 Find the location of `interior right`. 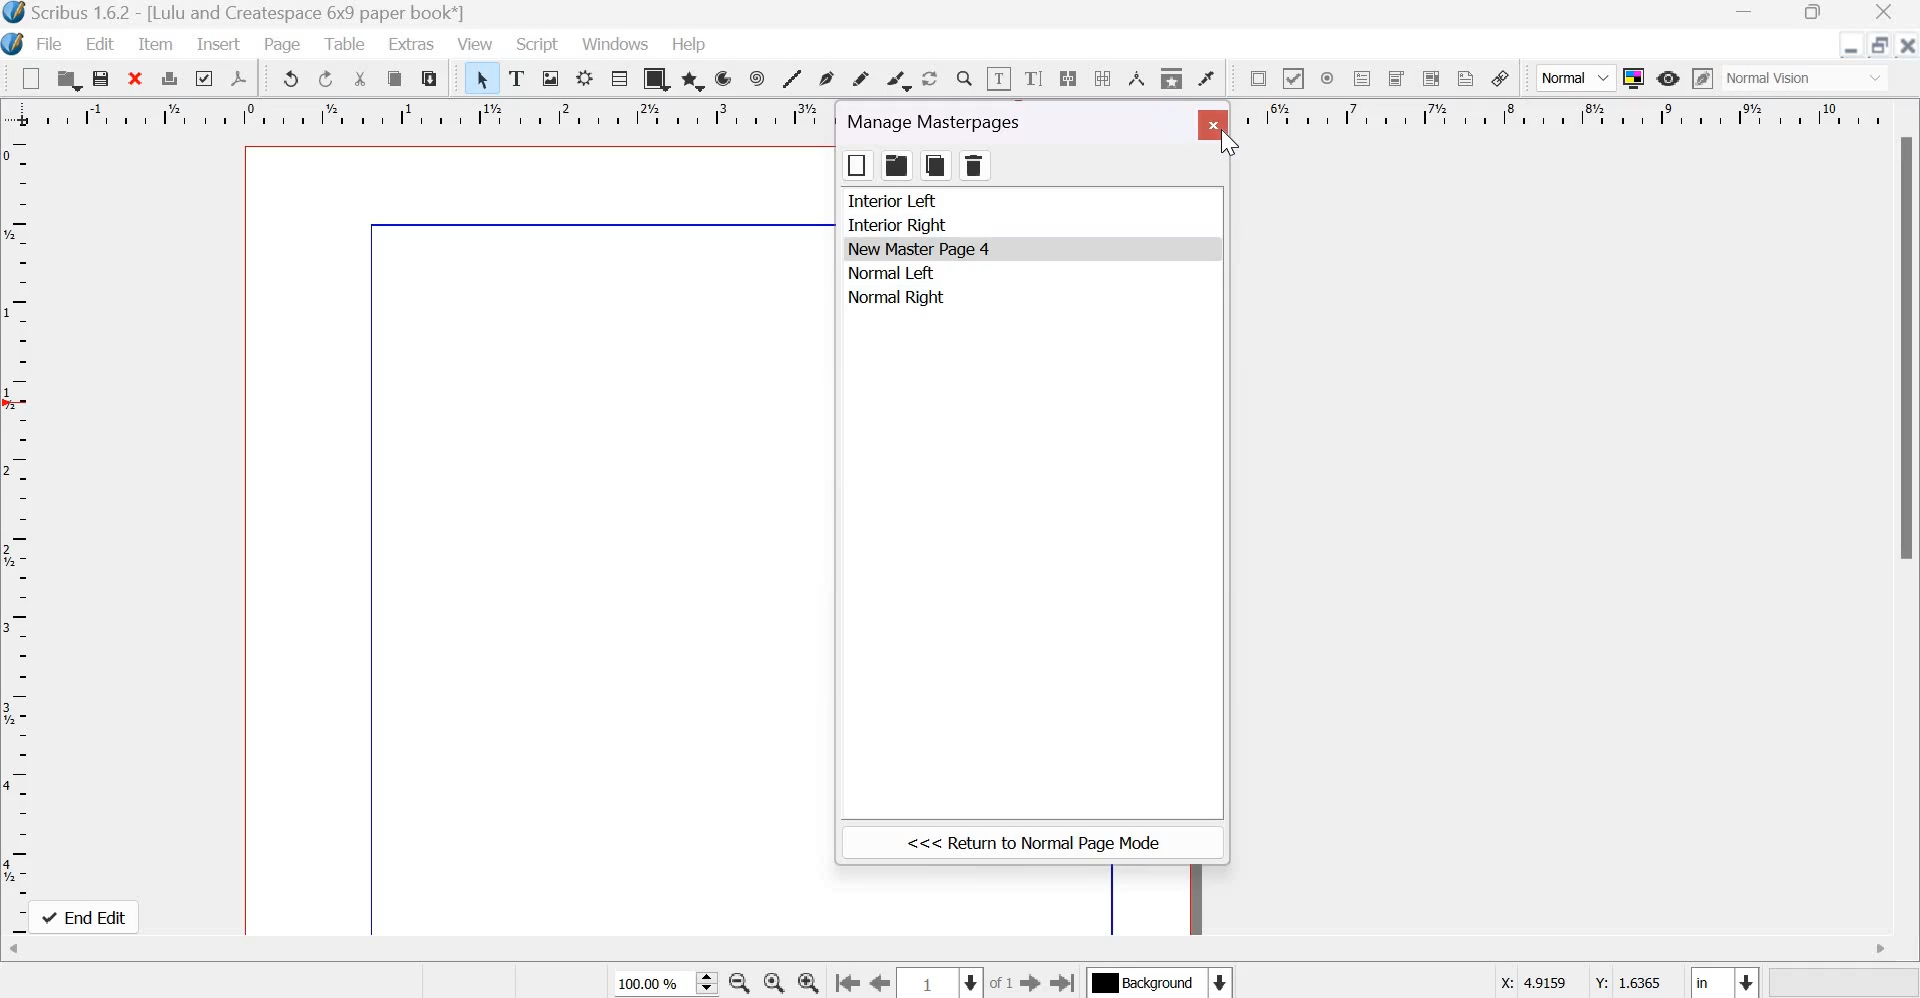

interior right is located at coordinates (898, 225).